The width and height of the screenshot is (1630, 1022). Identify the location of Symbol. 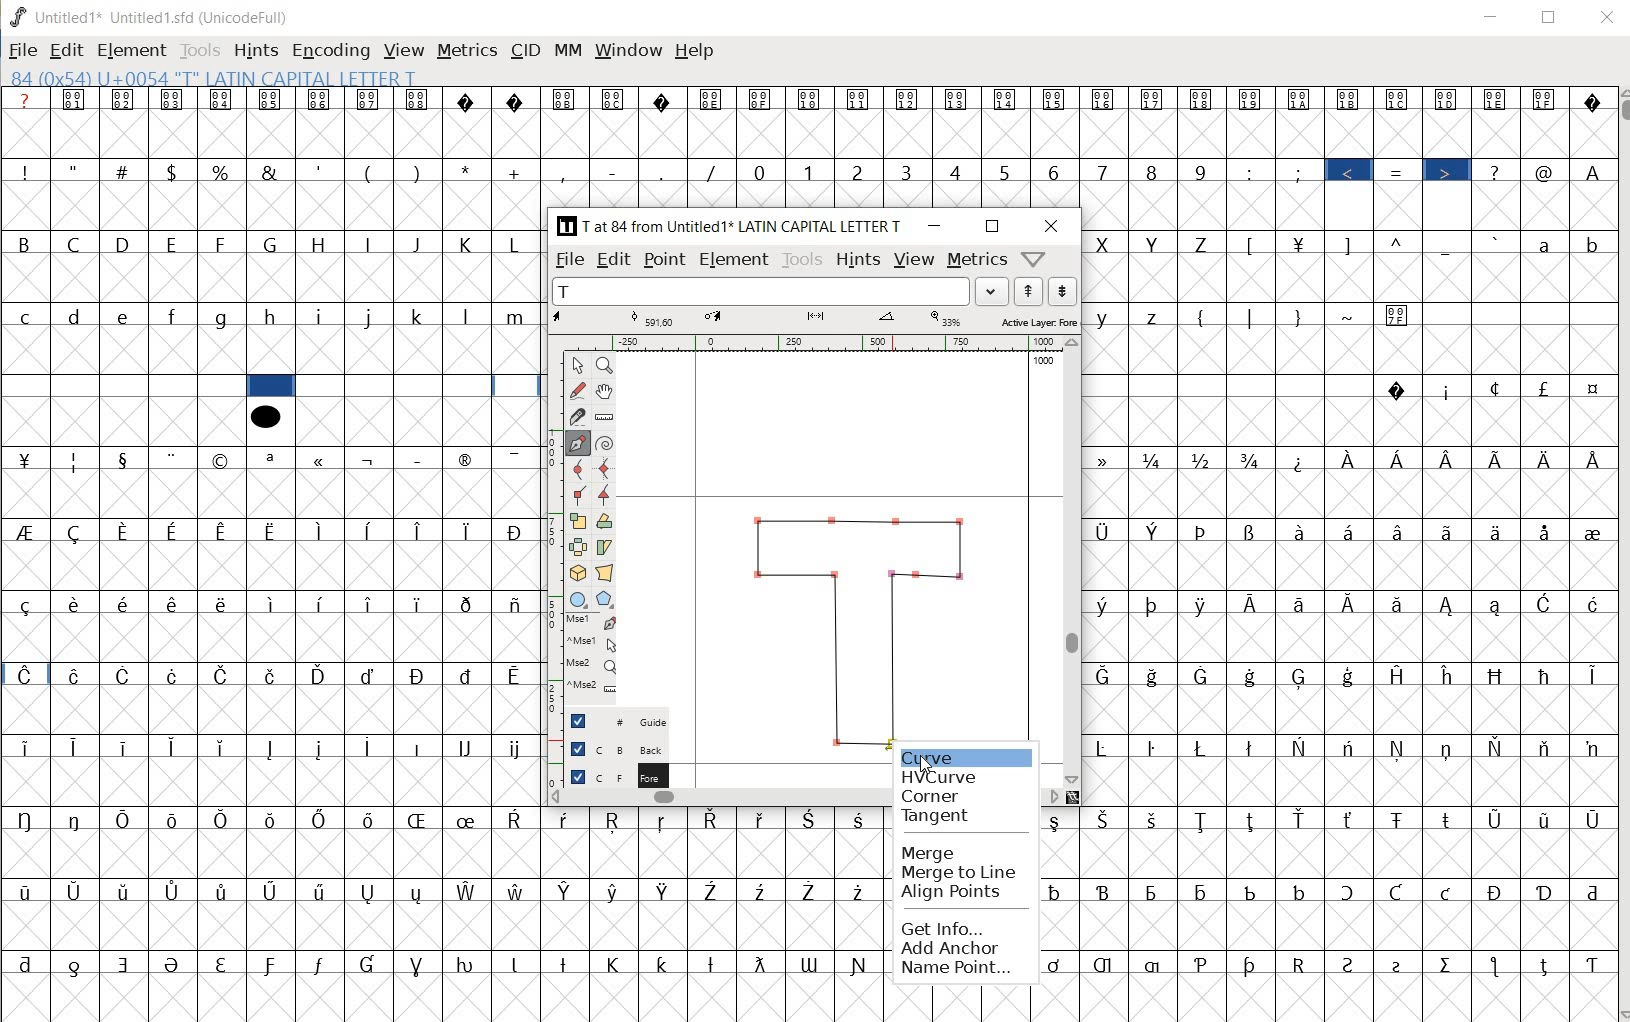
(273, 675).